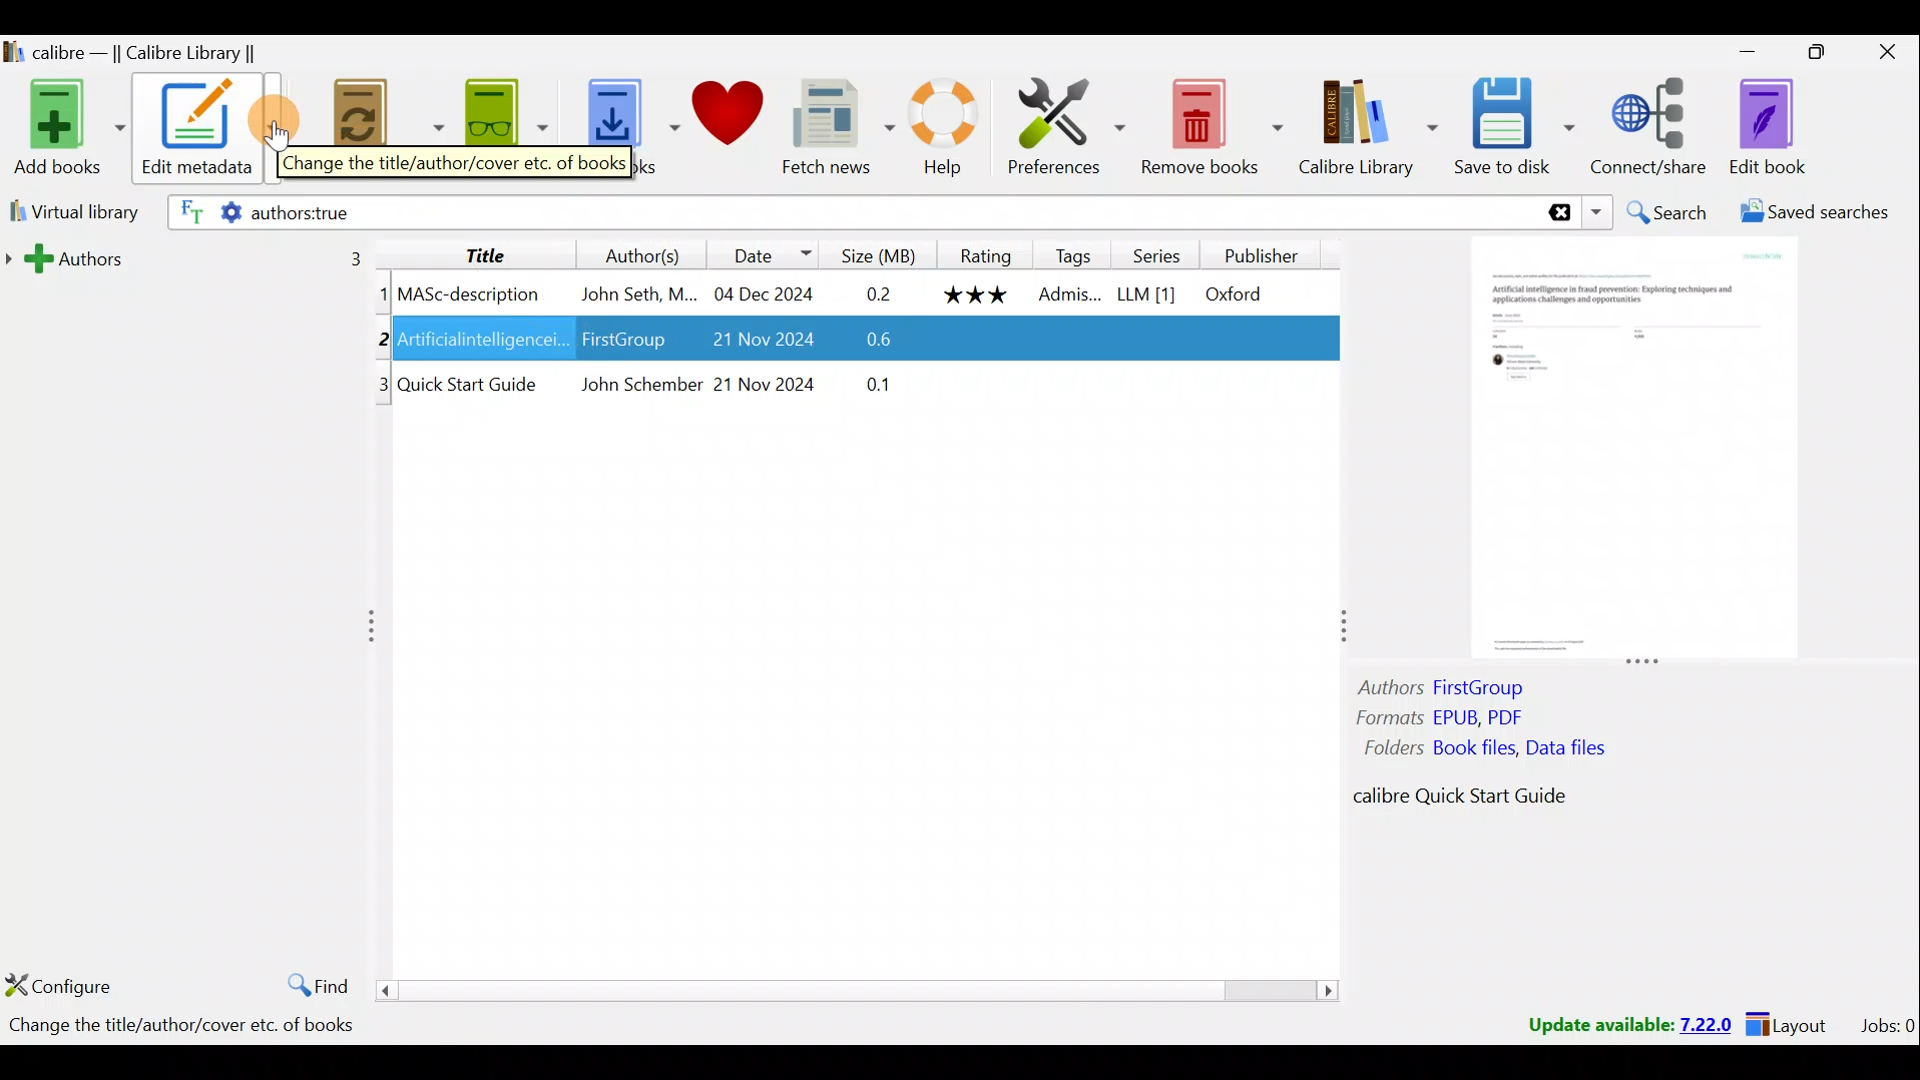 The width and height of the screenshot is (1920, 1080). Describe the element at coordinates (452, 161) in the screenshot. I see `Change the title/author/cover etc. of books` at that location.